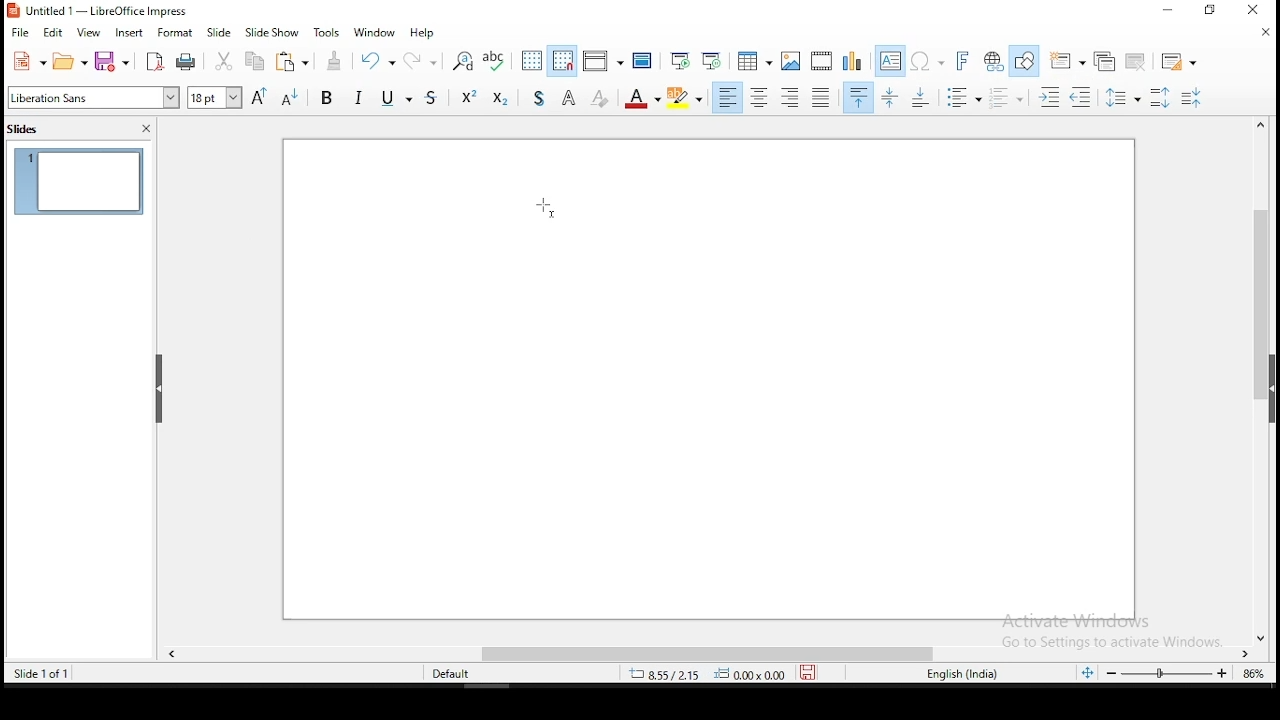 The image size is (1280, 720). Describe the element at coordinates (223, 32) in the screenshot. I see `slide` at that location.